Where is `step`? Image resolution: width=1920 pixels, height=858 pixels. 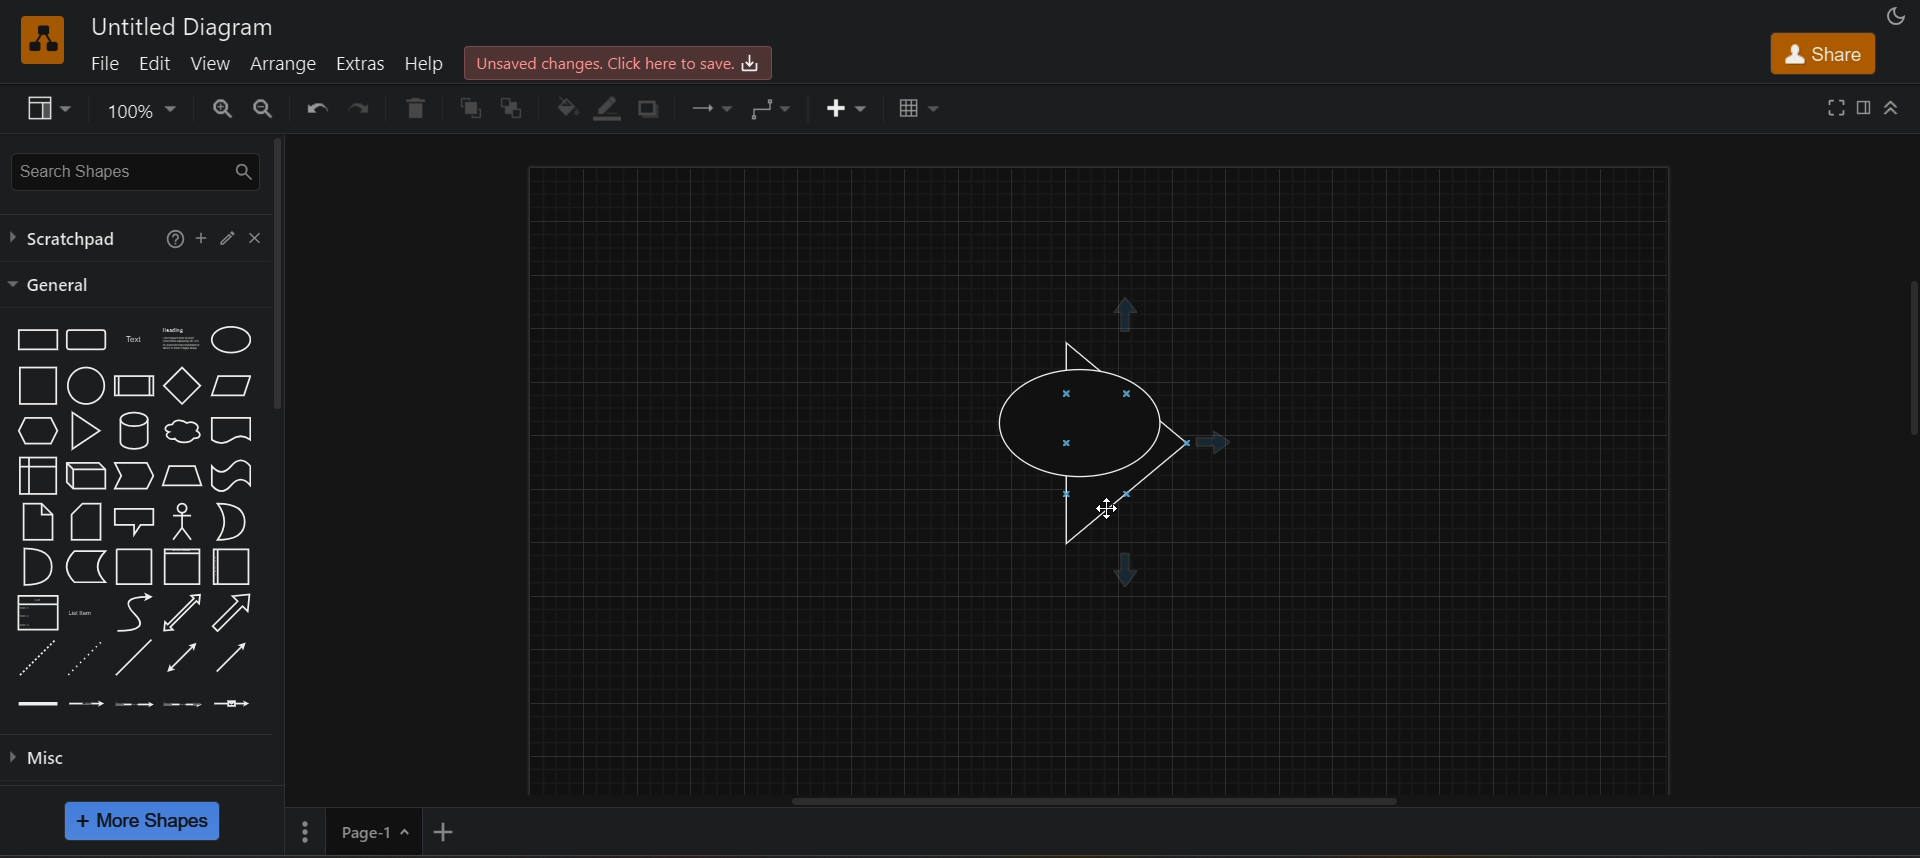 step is located at coordinates (135, 476).